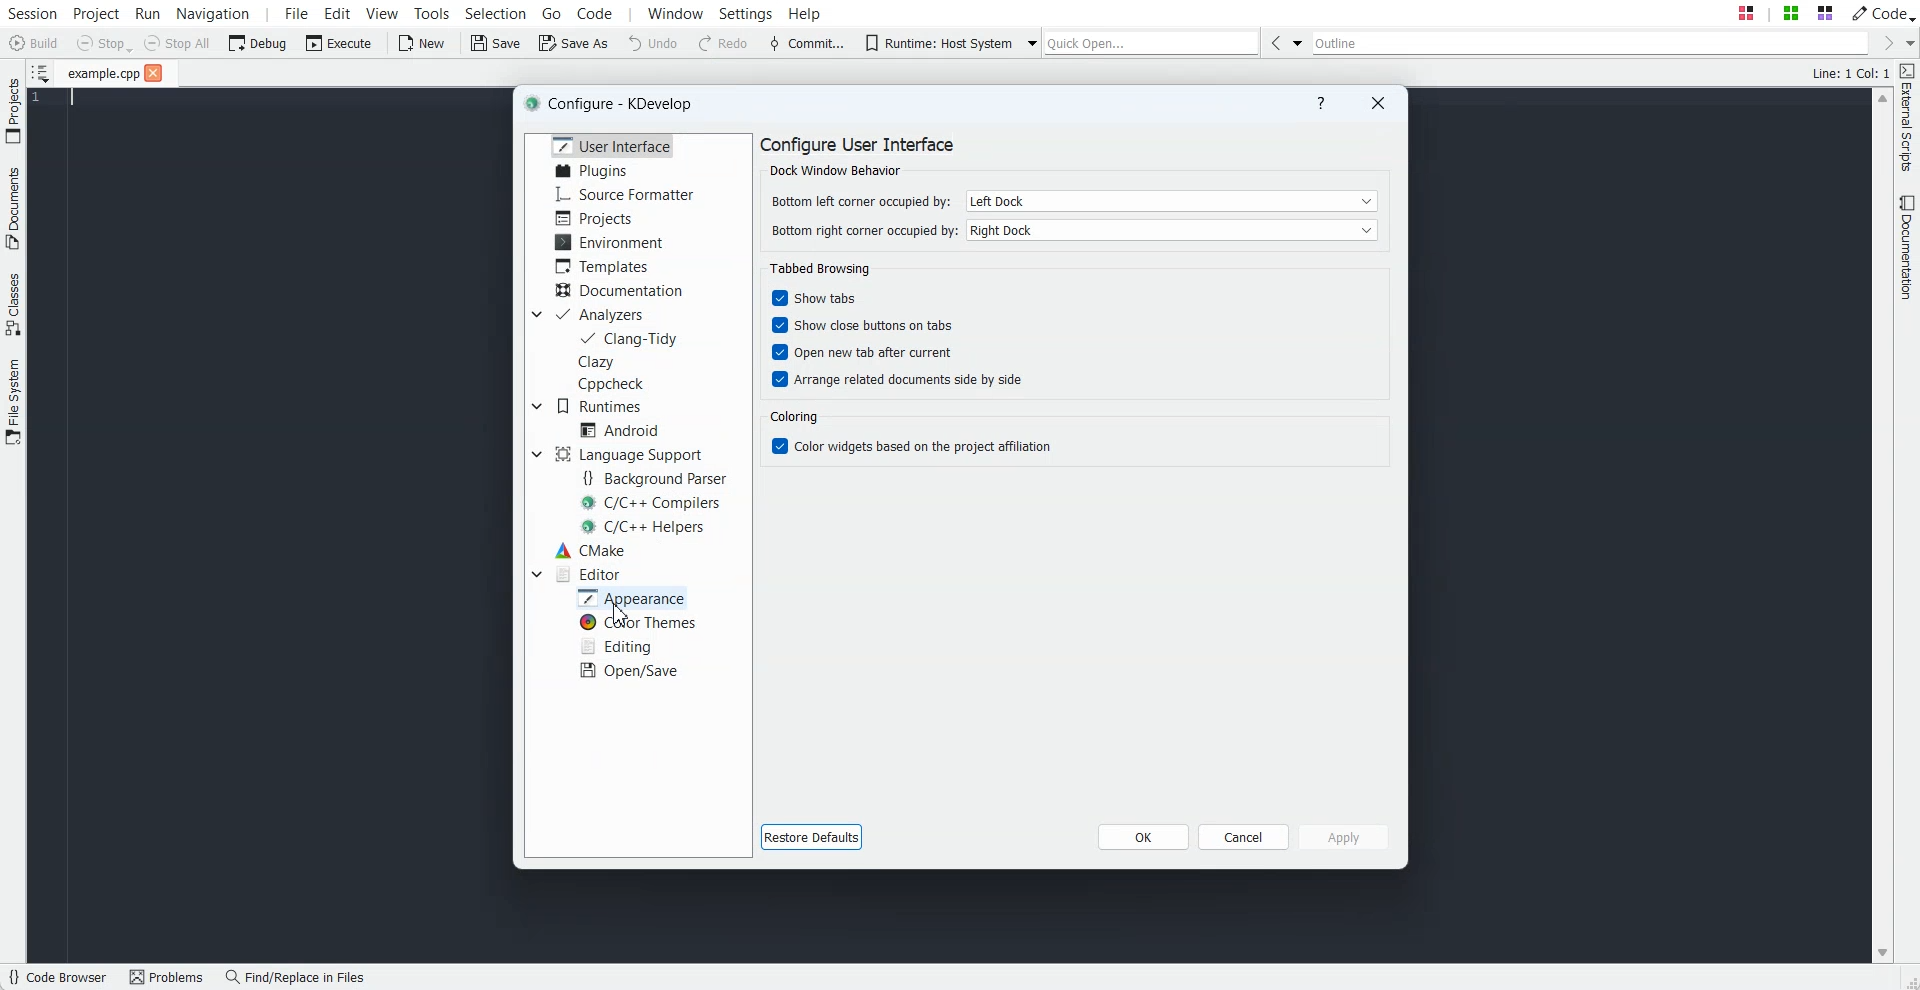  Describe the element at coordinates (1346, 837) in the screenshot. I see `Apply` at that location.